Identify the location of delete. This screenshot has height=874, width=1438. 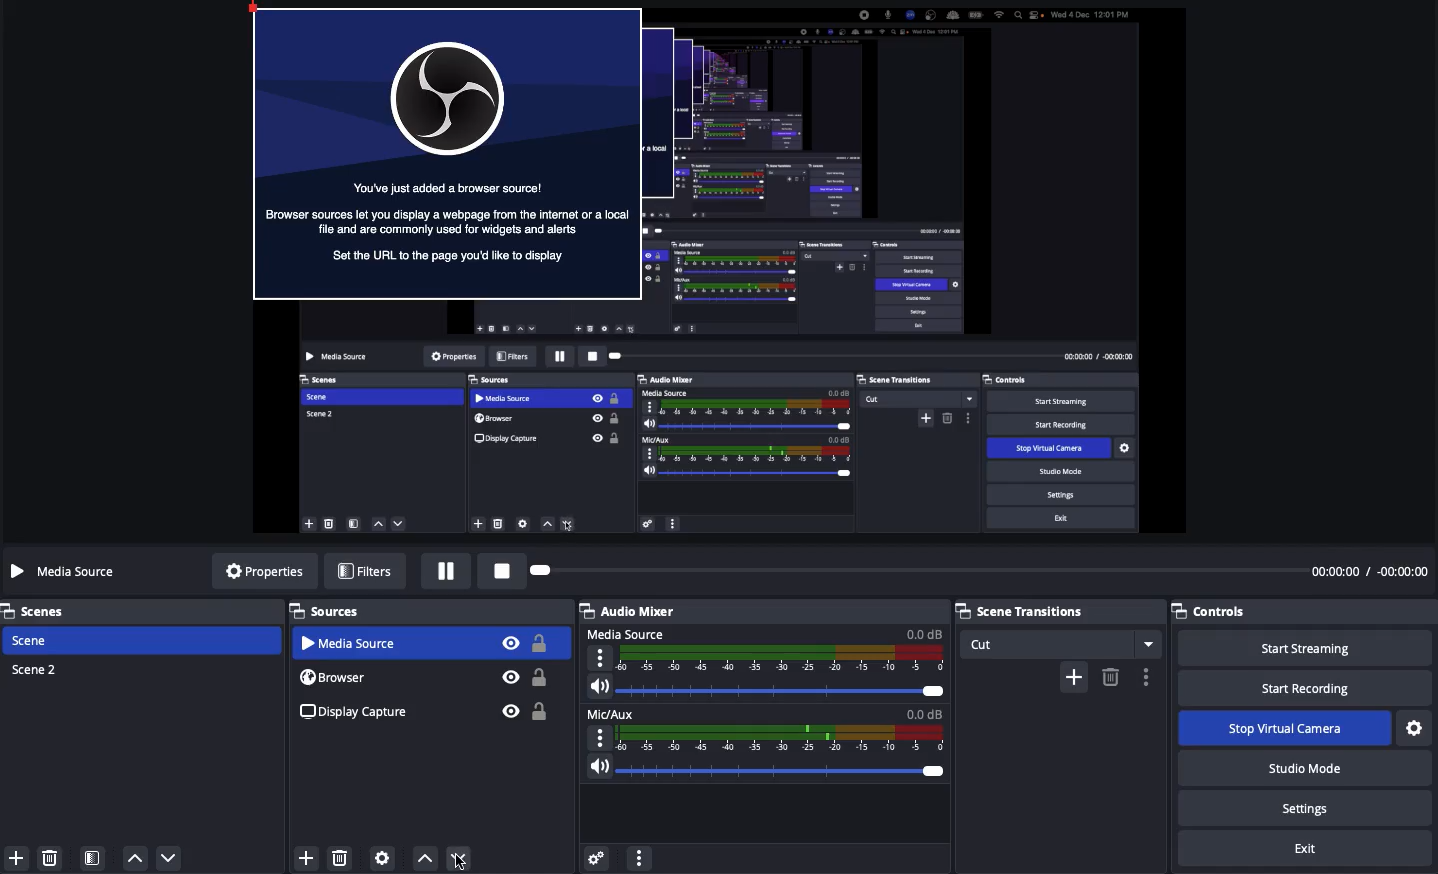
(51, 858).